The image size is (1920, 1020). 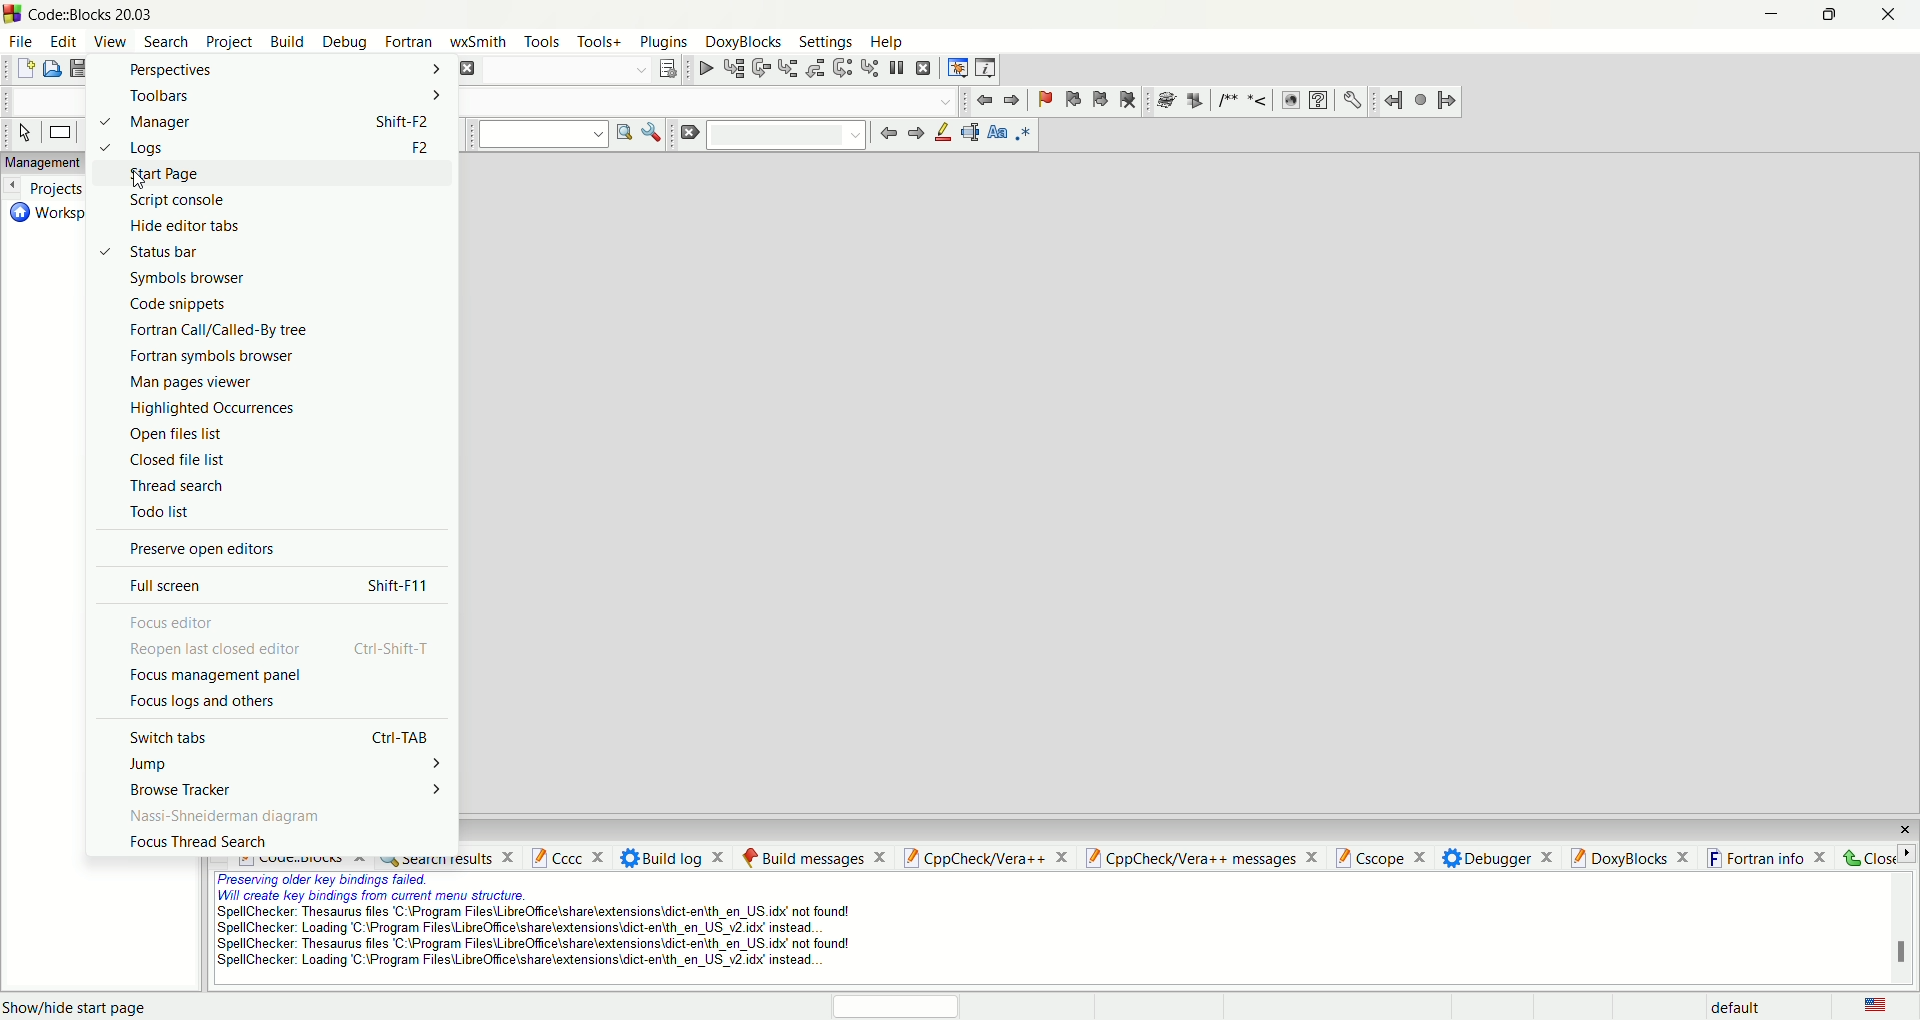 I want to click on focus management panel, so click(x=214, y=675).